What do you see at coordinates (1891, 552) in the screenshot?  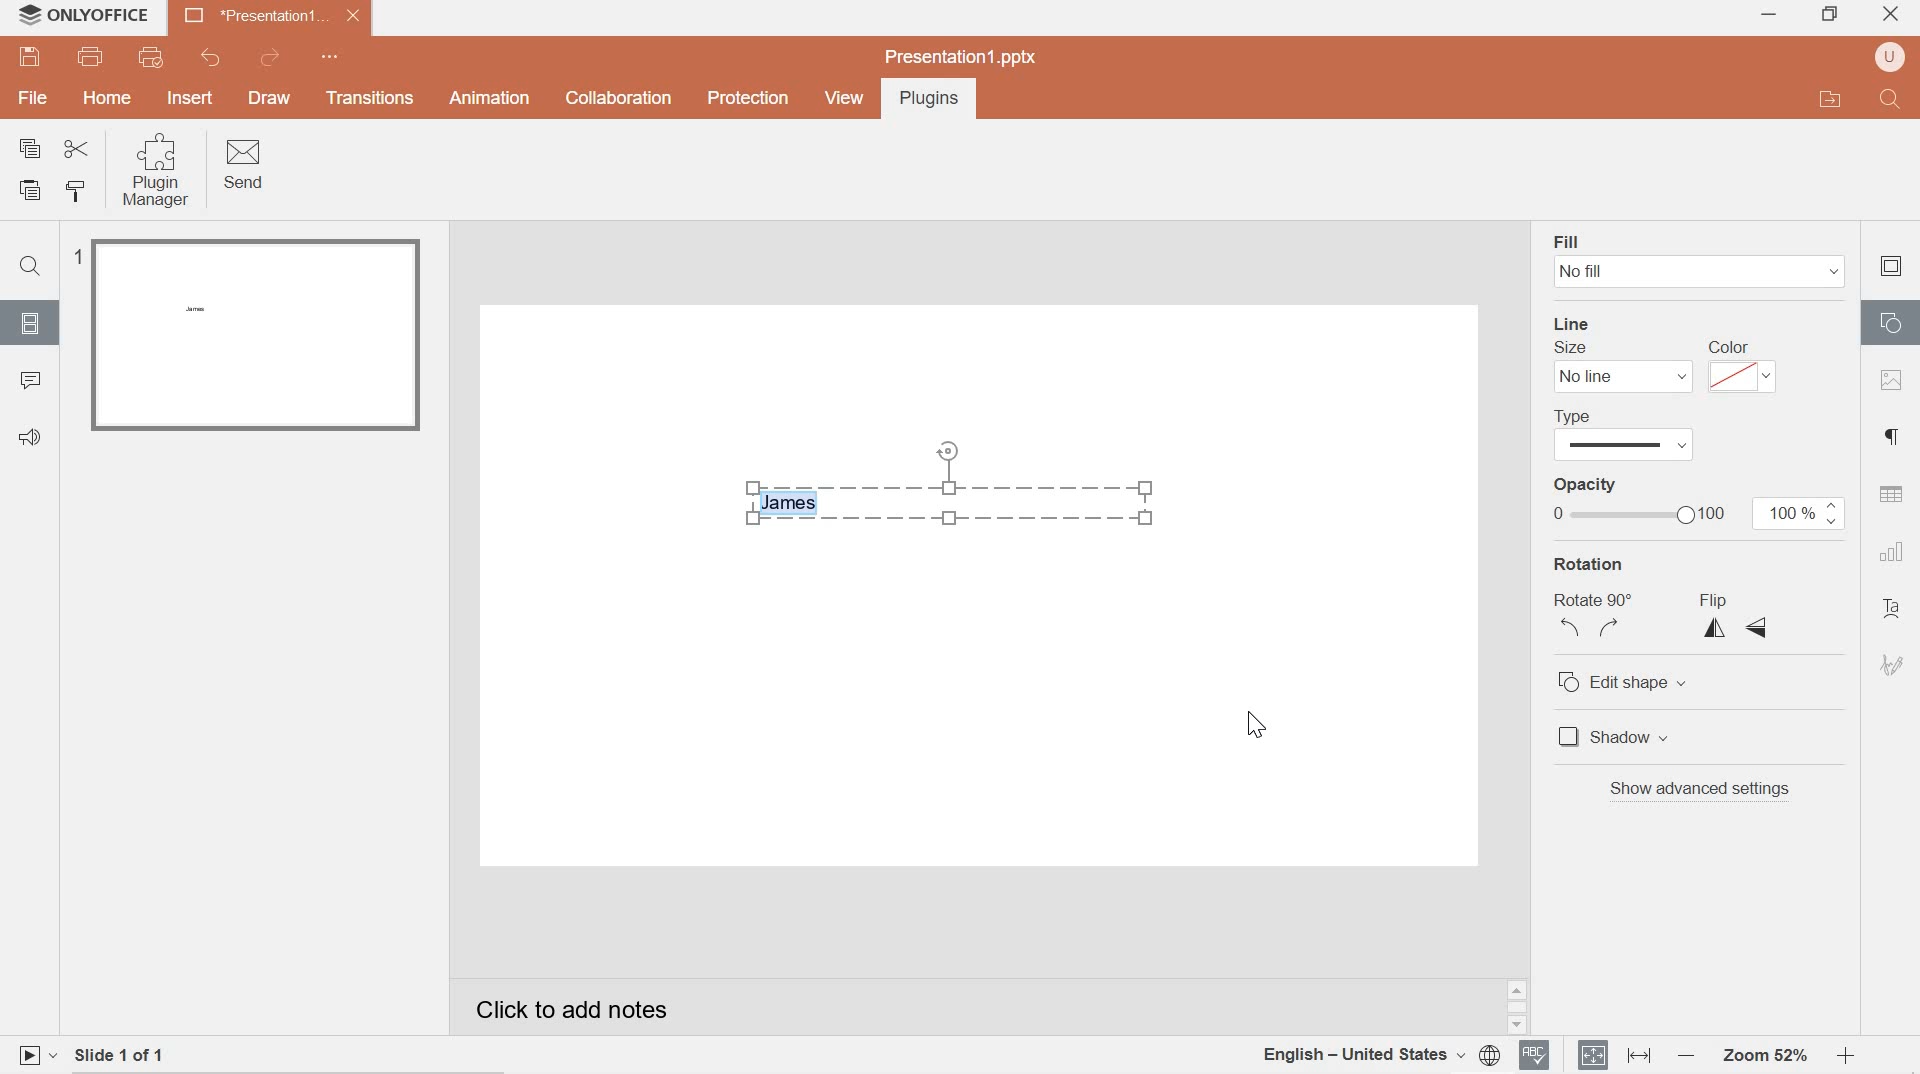 I see `chart` at bounding box center [1891, 552].